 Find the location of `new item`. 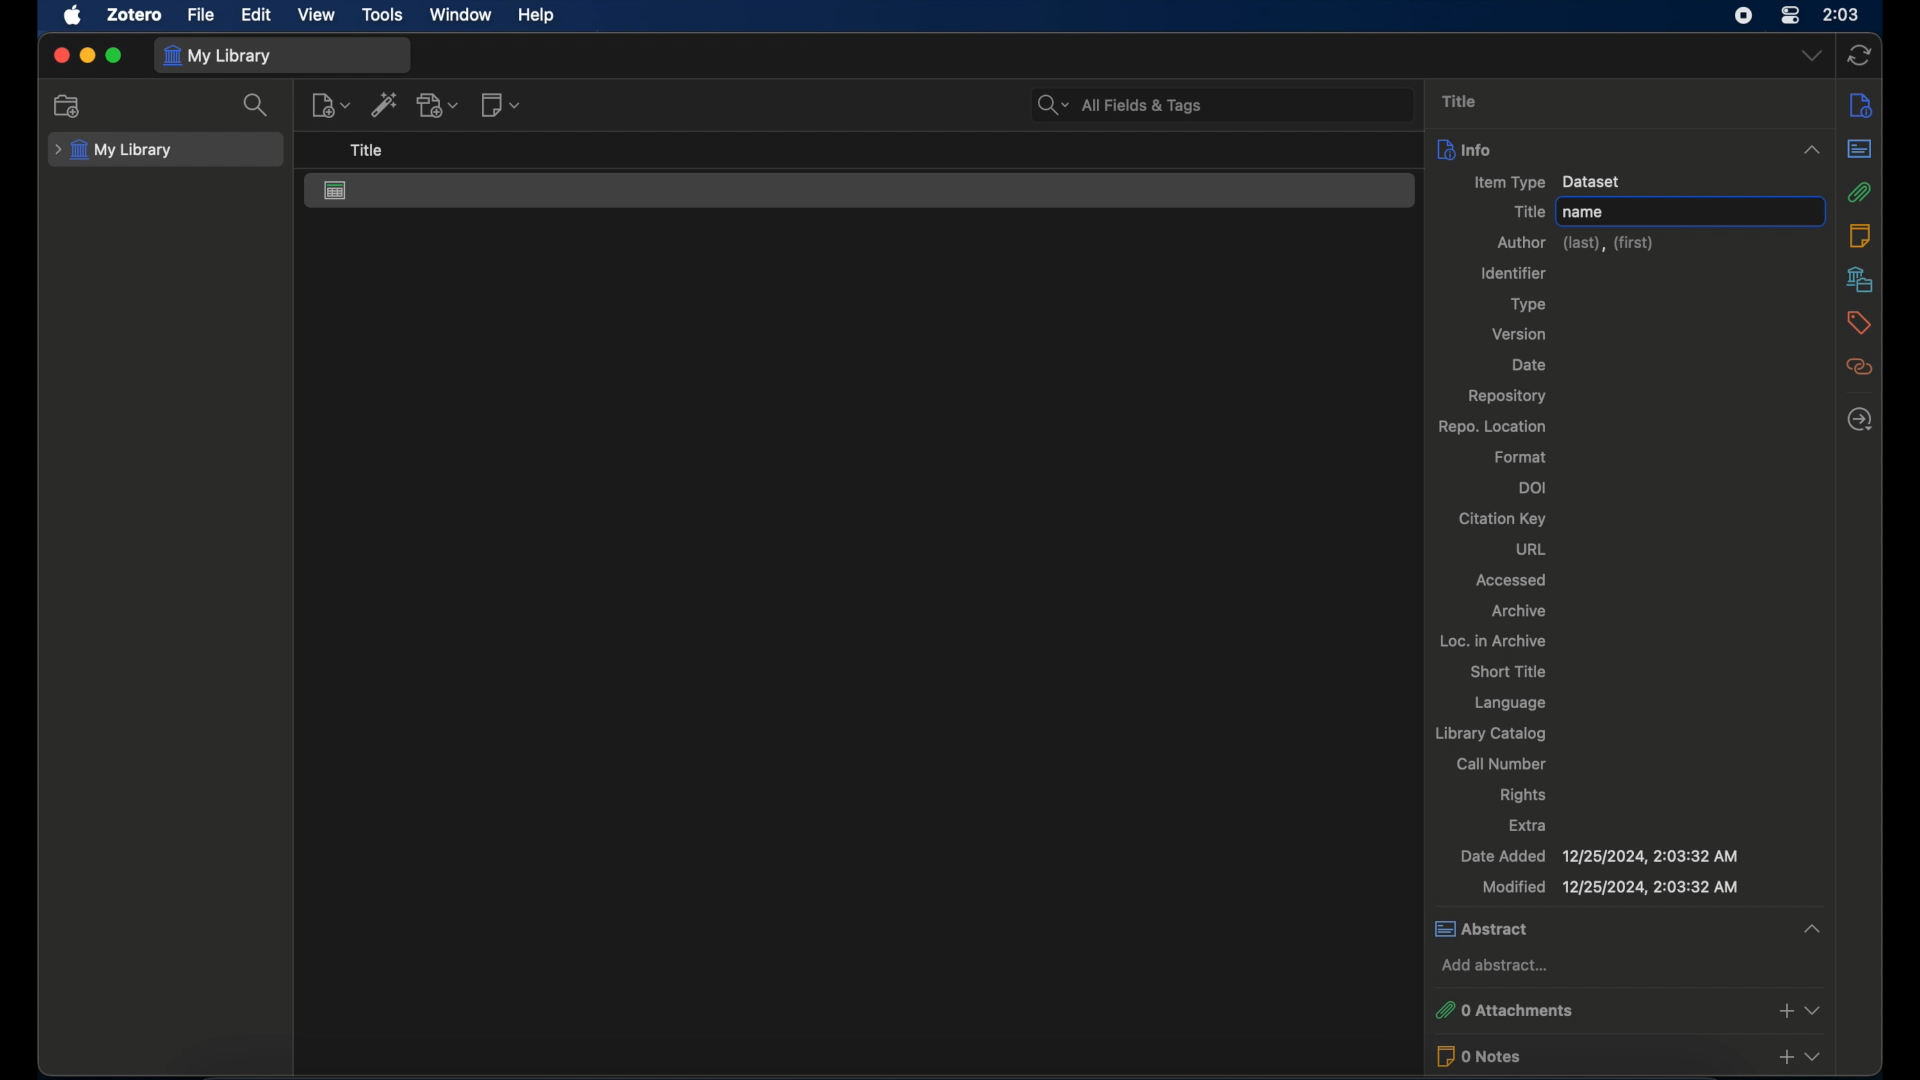

new item is located at coordinates (331, 104).